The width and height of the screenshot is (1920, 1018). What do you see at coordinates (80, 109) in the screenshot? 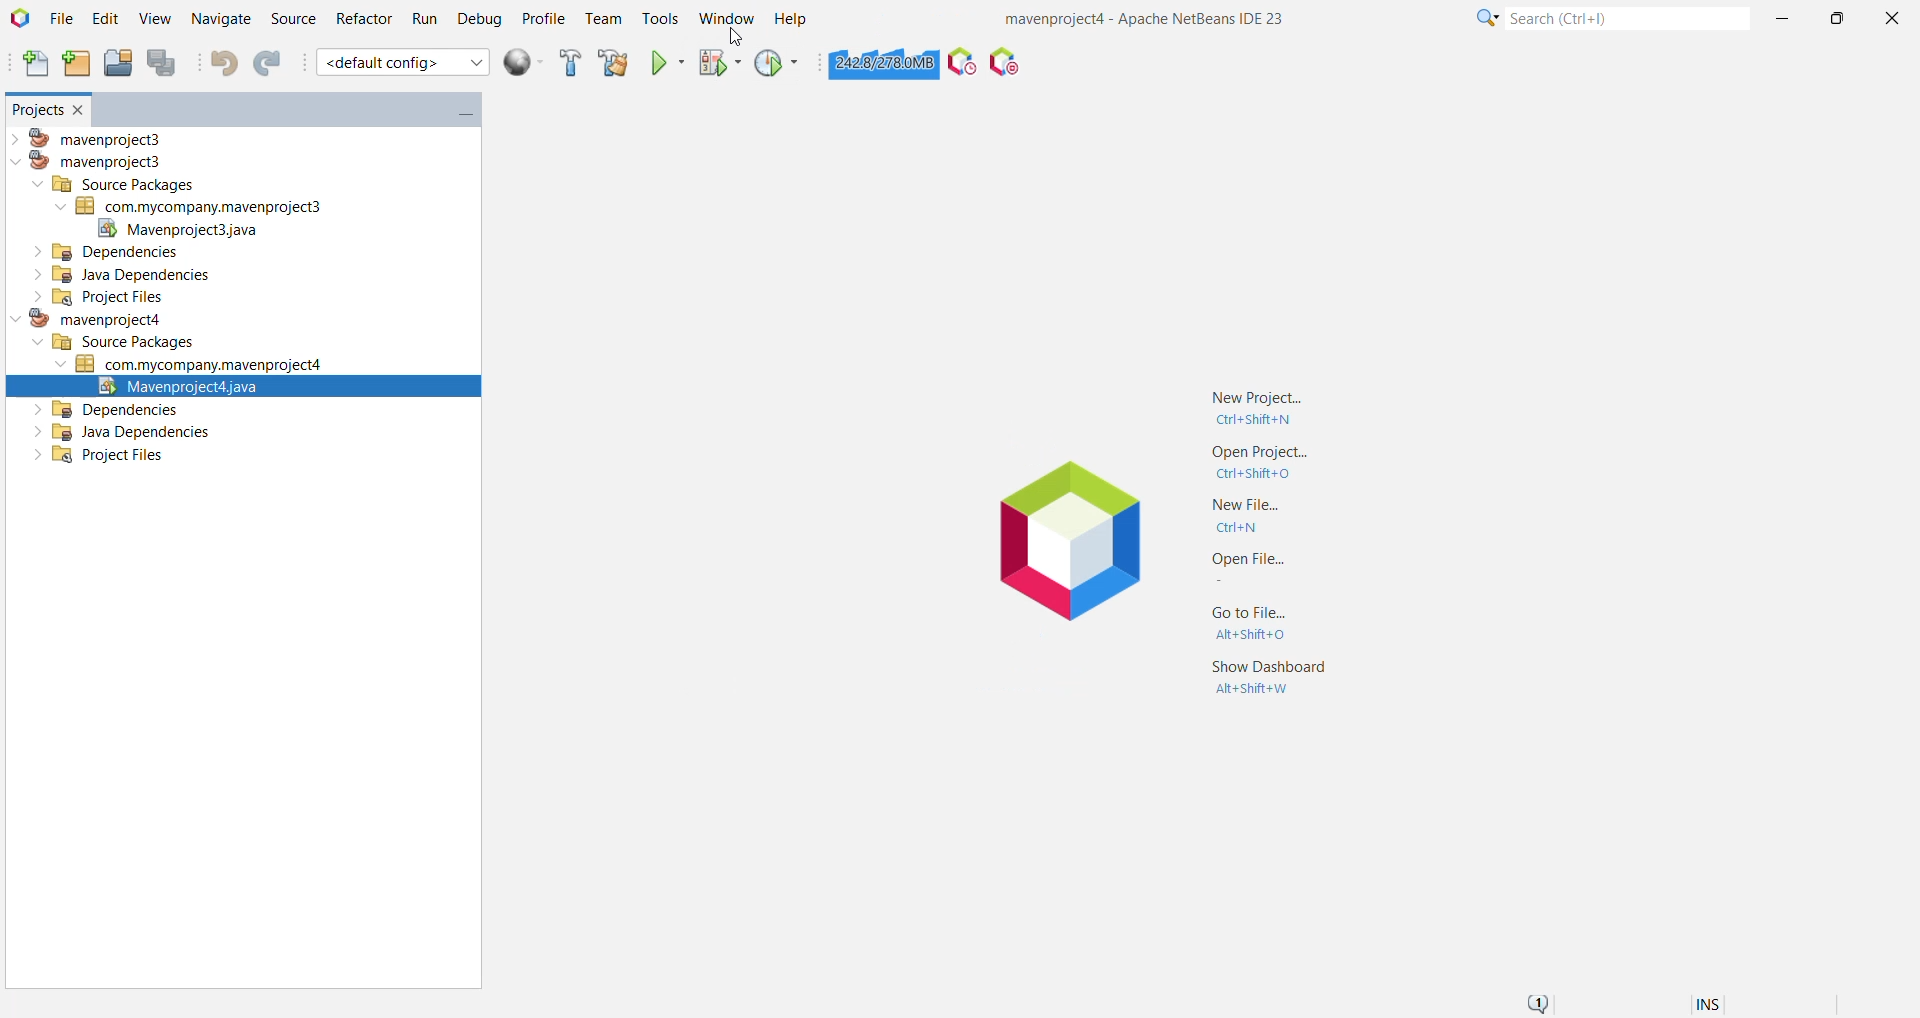
I see `Close Window` at bounding box center [80, 109].